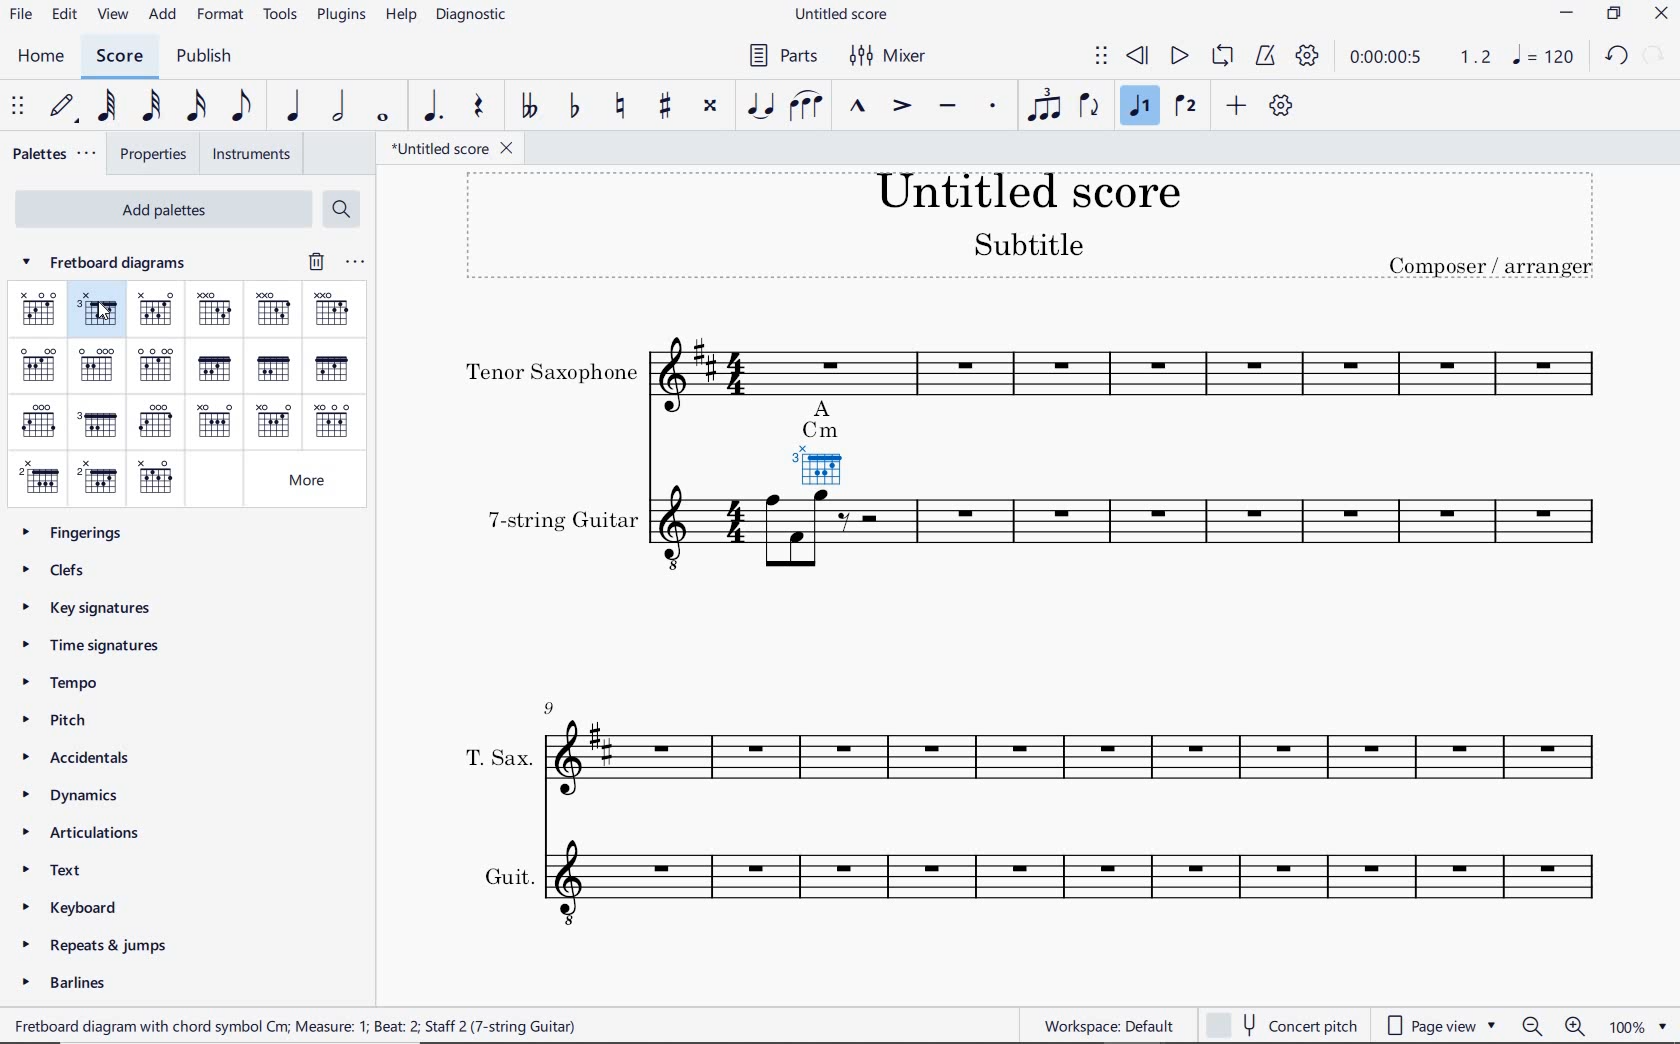 The image size is (1680, 1044). Describe the element at coordinates (290, 107) in the screenshot. I see `QUARTER NOTE` at that location.